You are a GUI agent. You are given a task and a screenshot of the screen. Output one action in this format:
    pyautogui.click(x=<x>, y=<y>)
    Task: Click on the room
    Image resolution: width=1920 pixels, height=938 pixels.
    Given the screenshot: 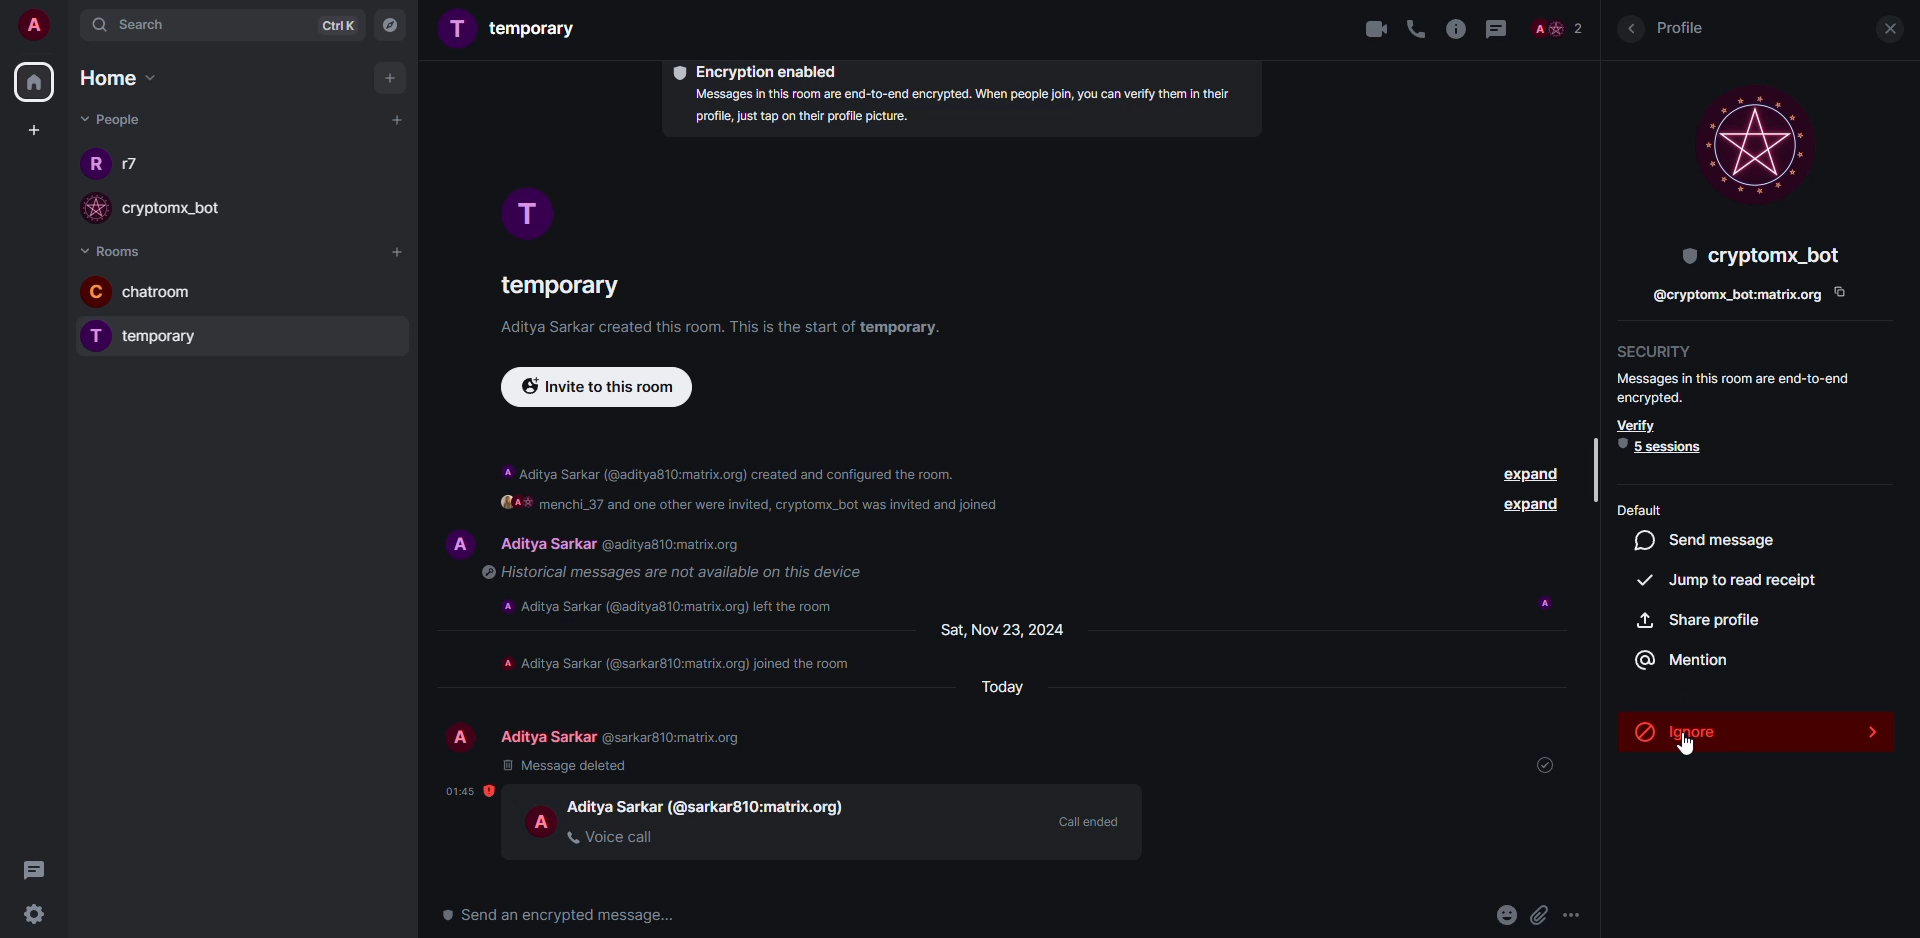 What is the action you would take?
    pyautogui.click(x=180, y=340)
    